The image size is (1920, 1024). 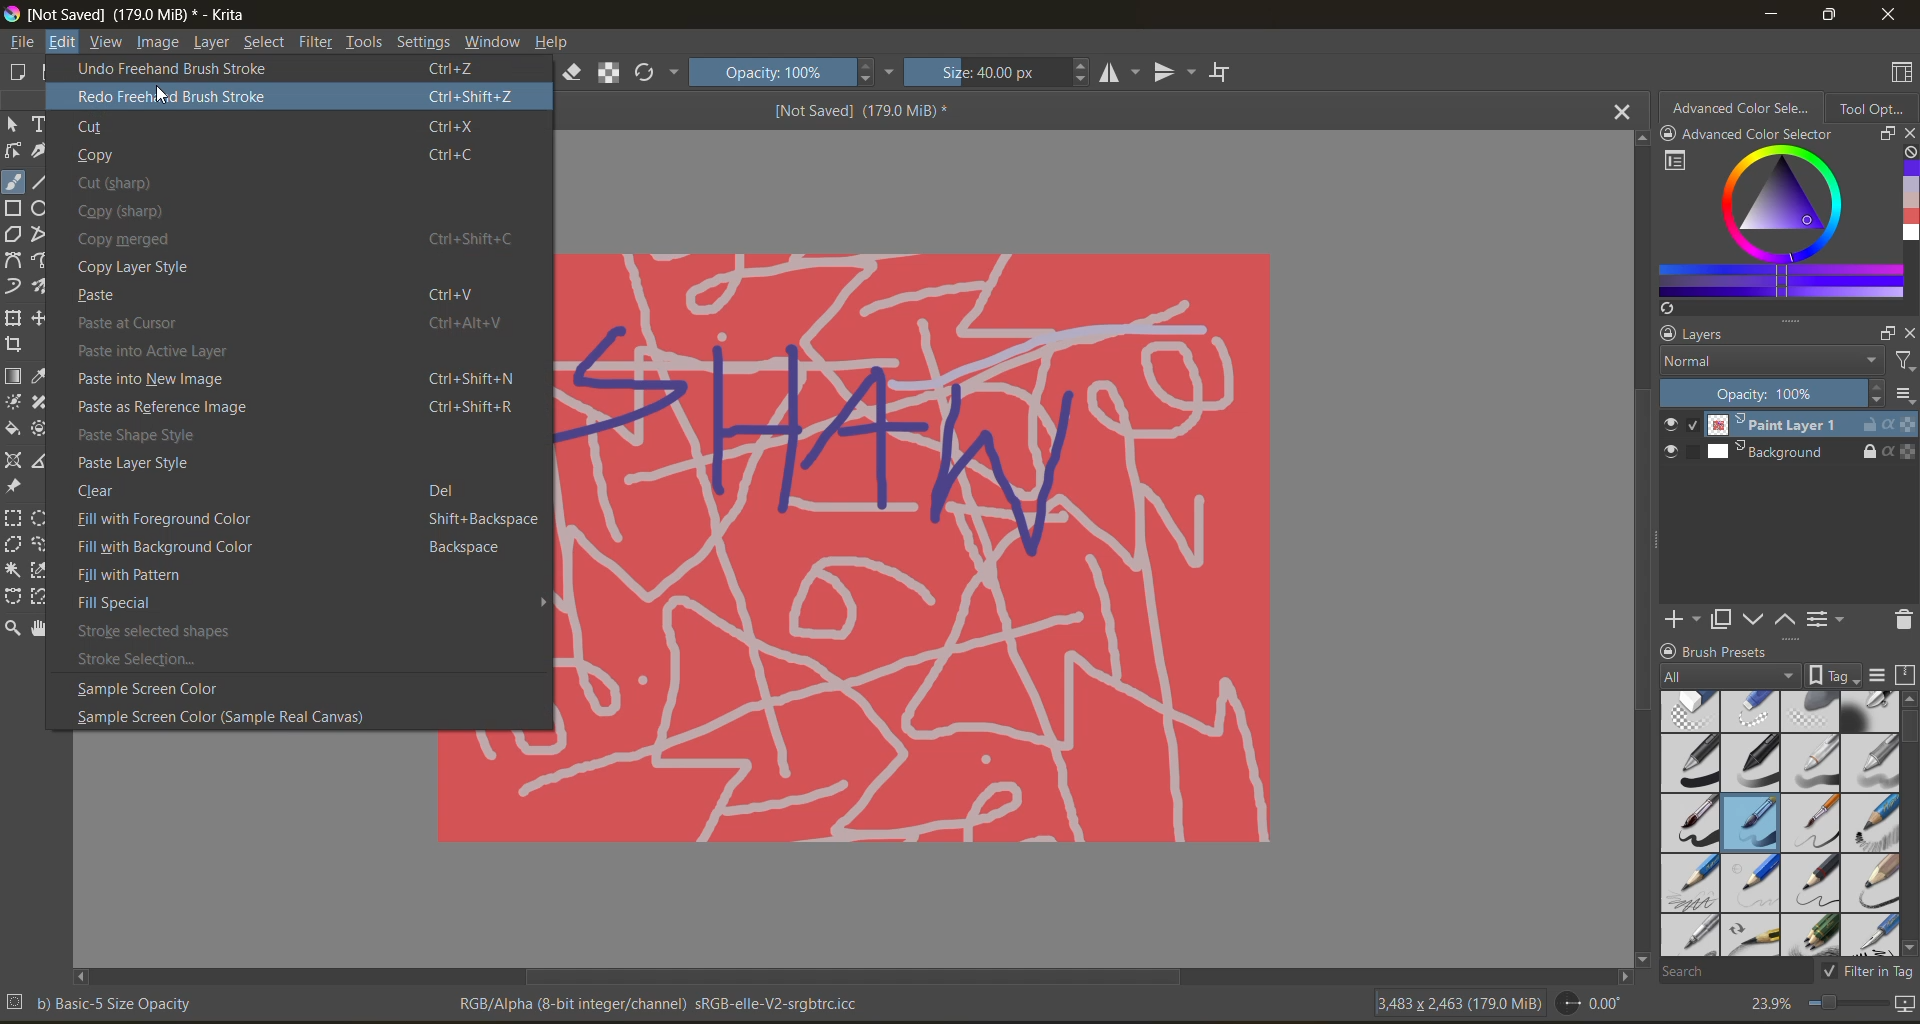 What do you see at coordinates (1619, 971) in the screenshot?
I see `scroll right` at bounding box center [1619, 971].